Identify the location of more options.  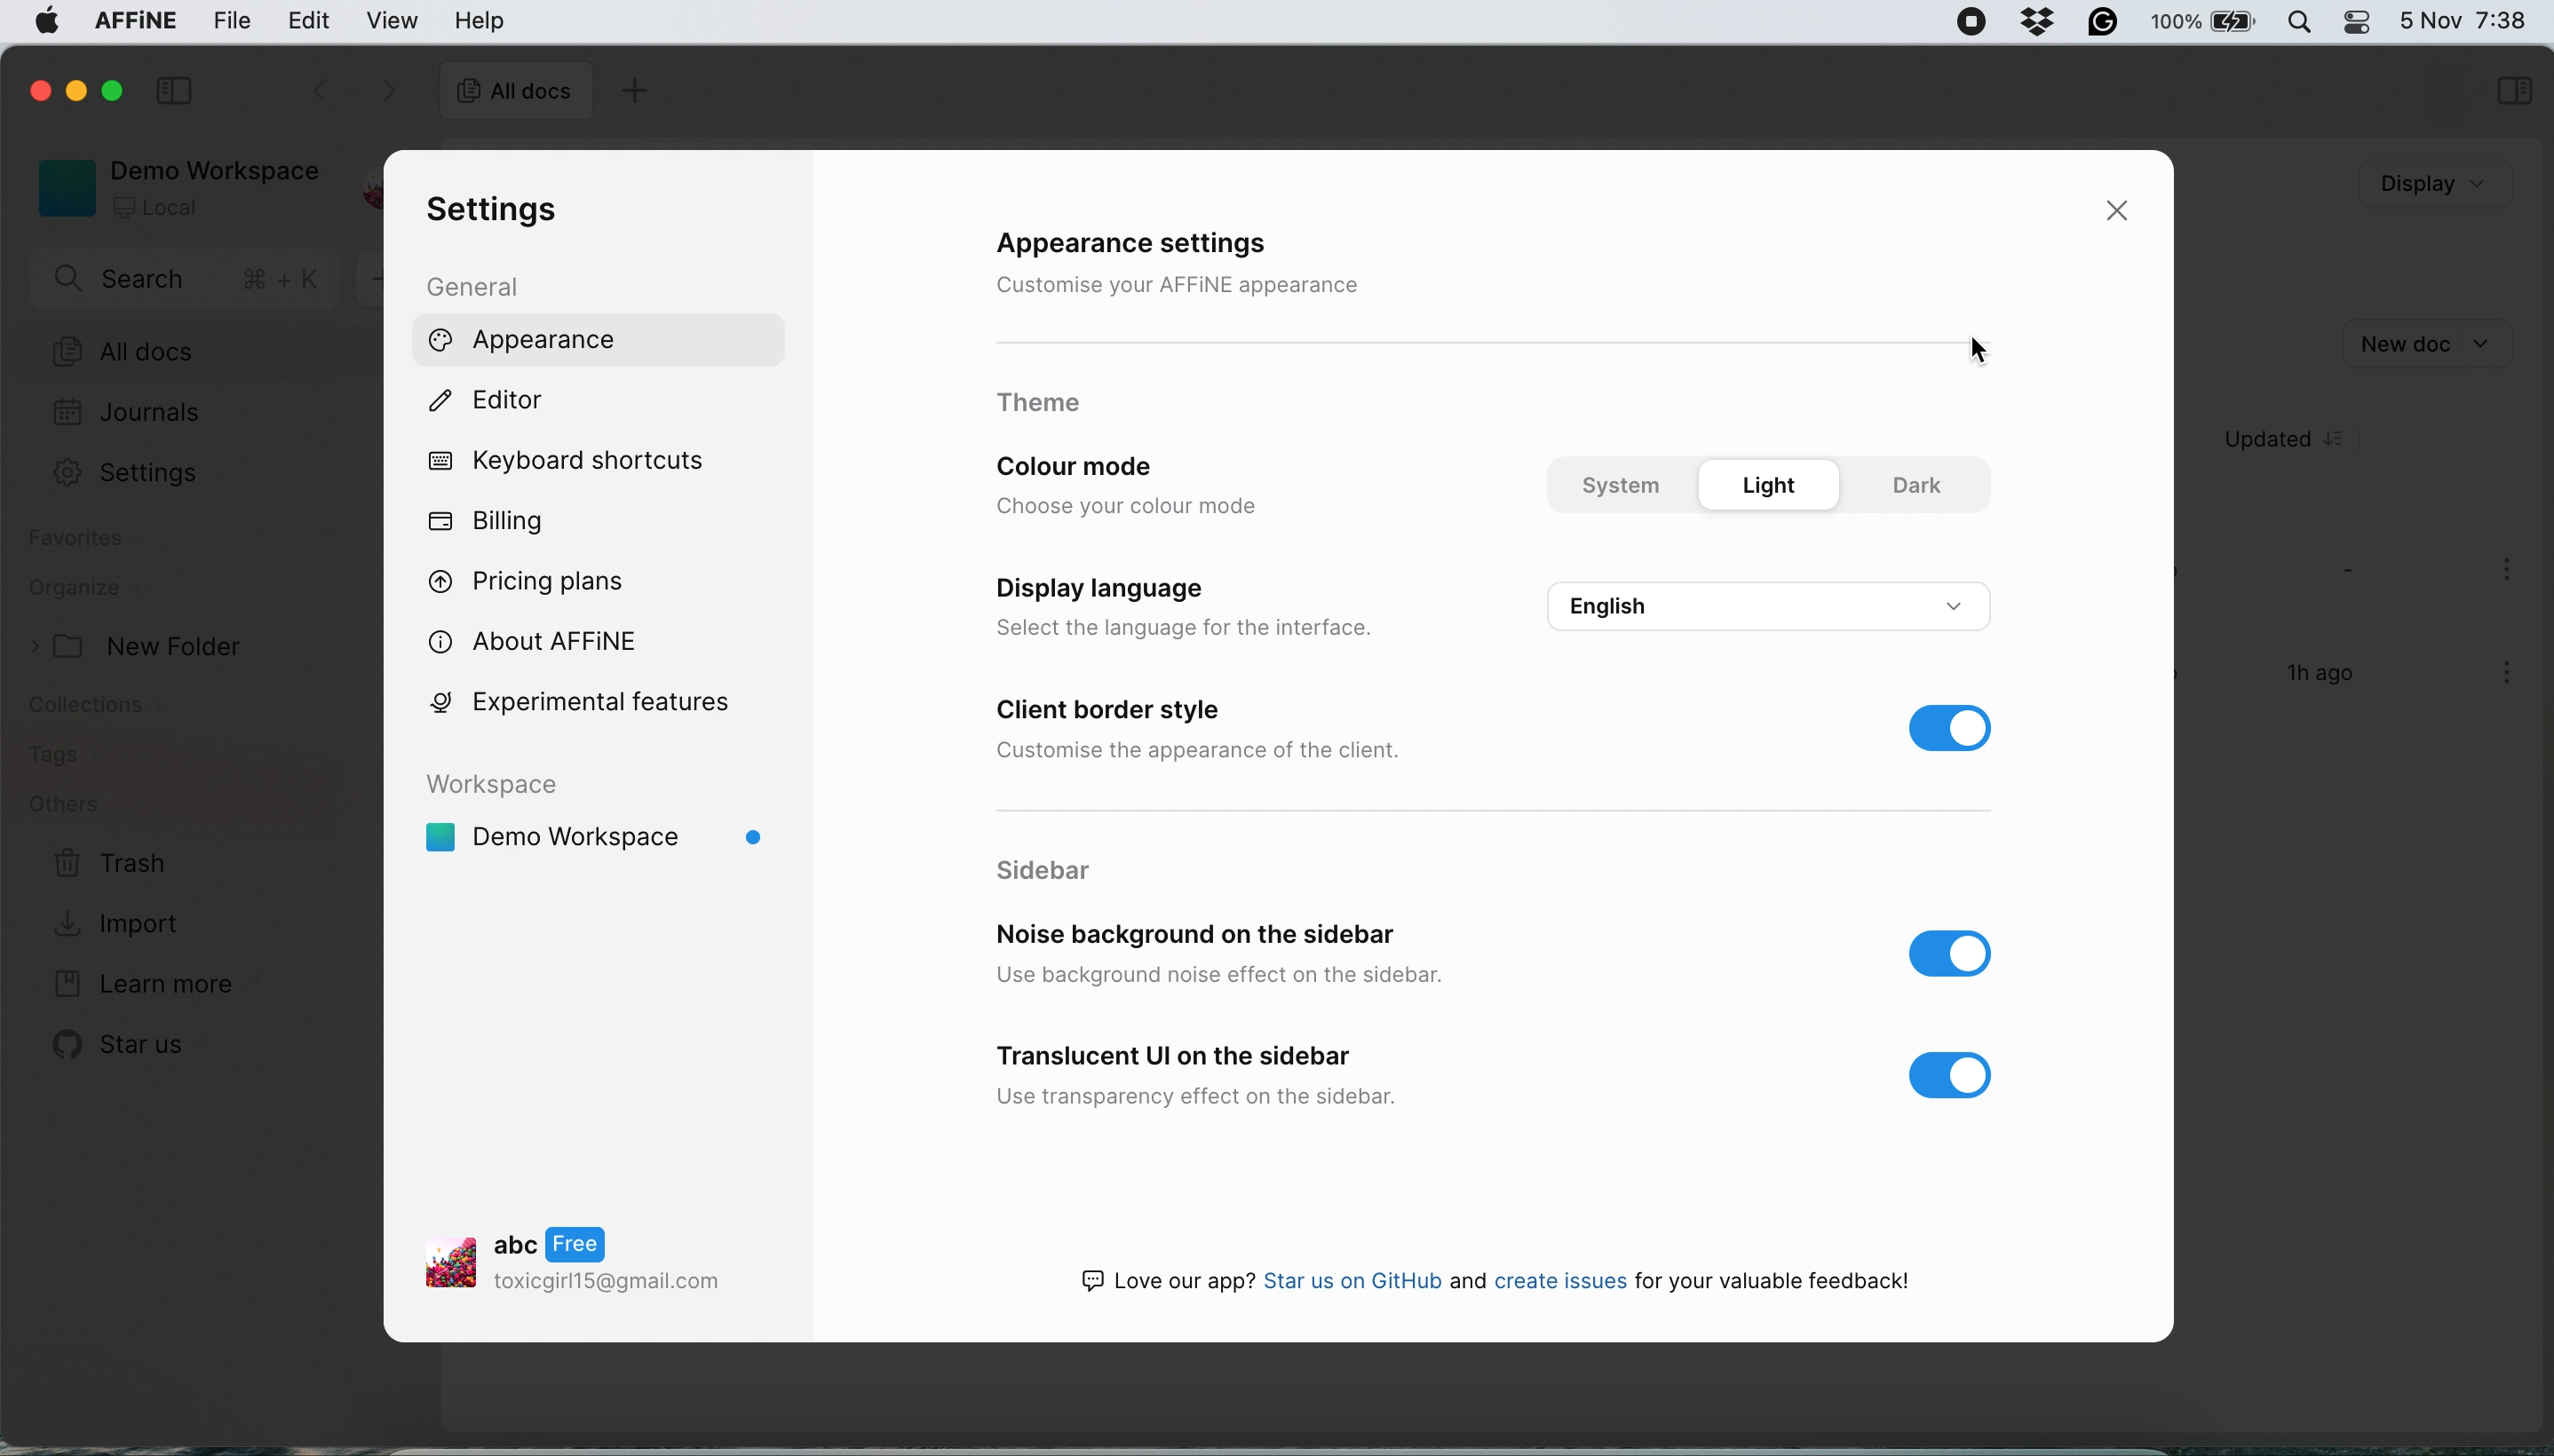
(2499, 573).